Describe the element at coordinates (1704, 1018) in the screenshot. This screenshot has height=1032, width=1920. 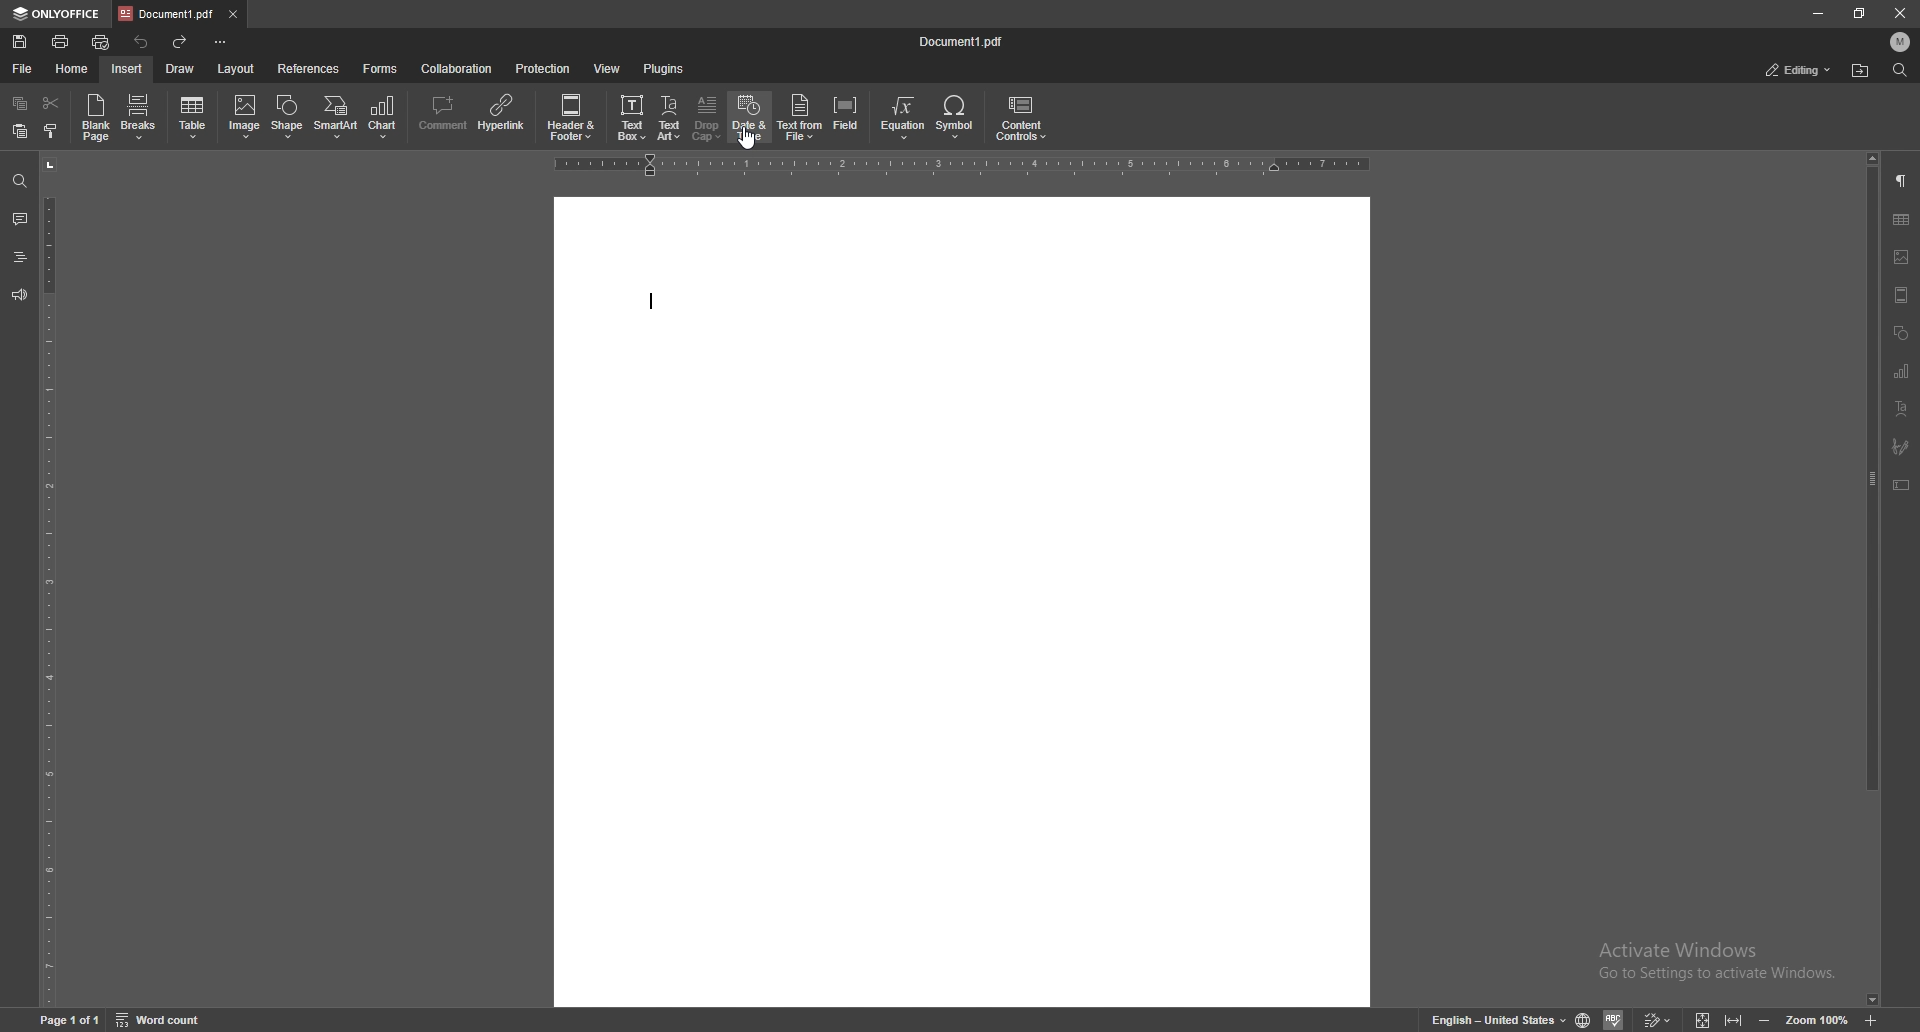
I see `fit to screen` at that location.